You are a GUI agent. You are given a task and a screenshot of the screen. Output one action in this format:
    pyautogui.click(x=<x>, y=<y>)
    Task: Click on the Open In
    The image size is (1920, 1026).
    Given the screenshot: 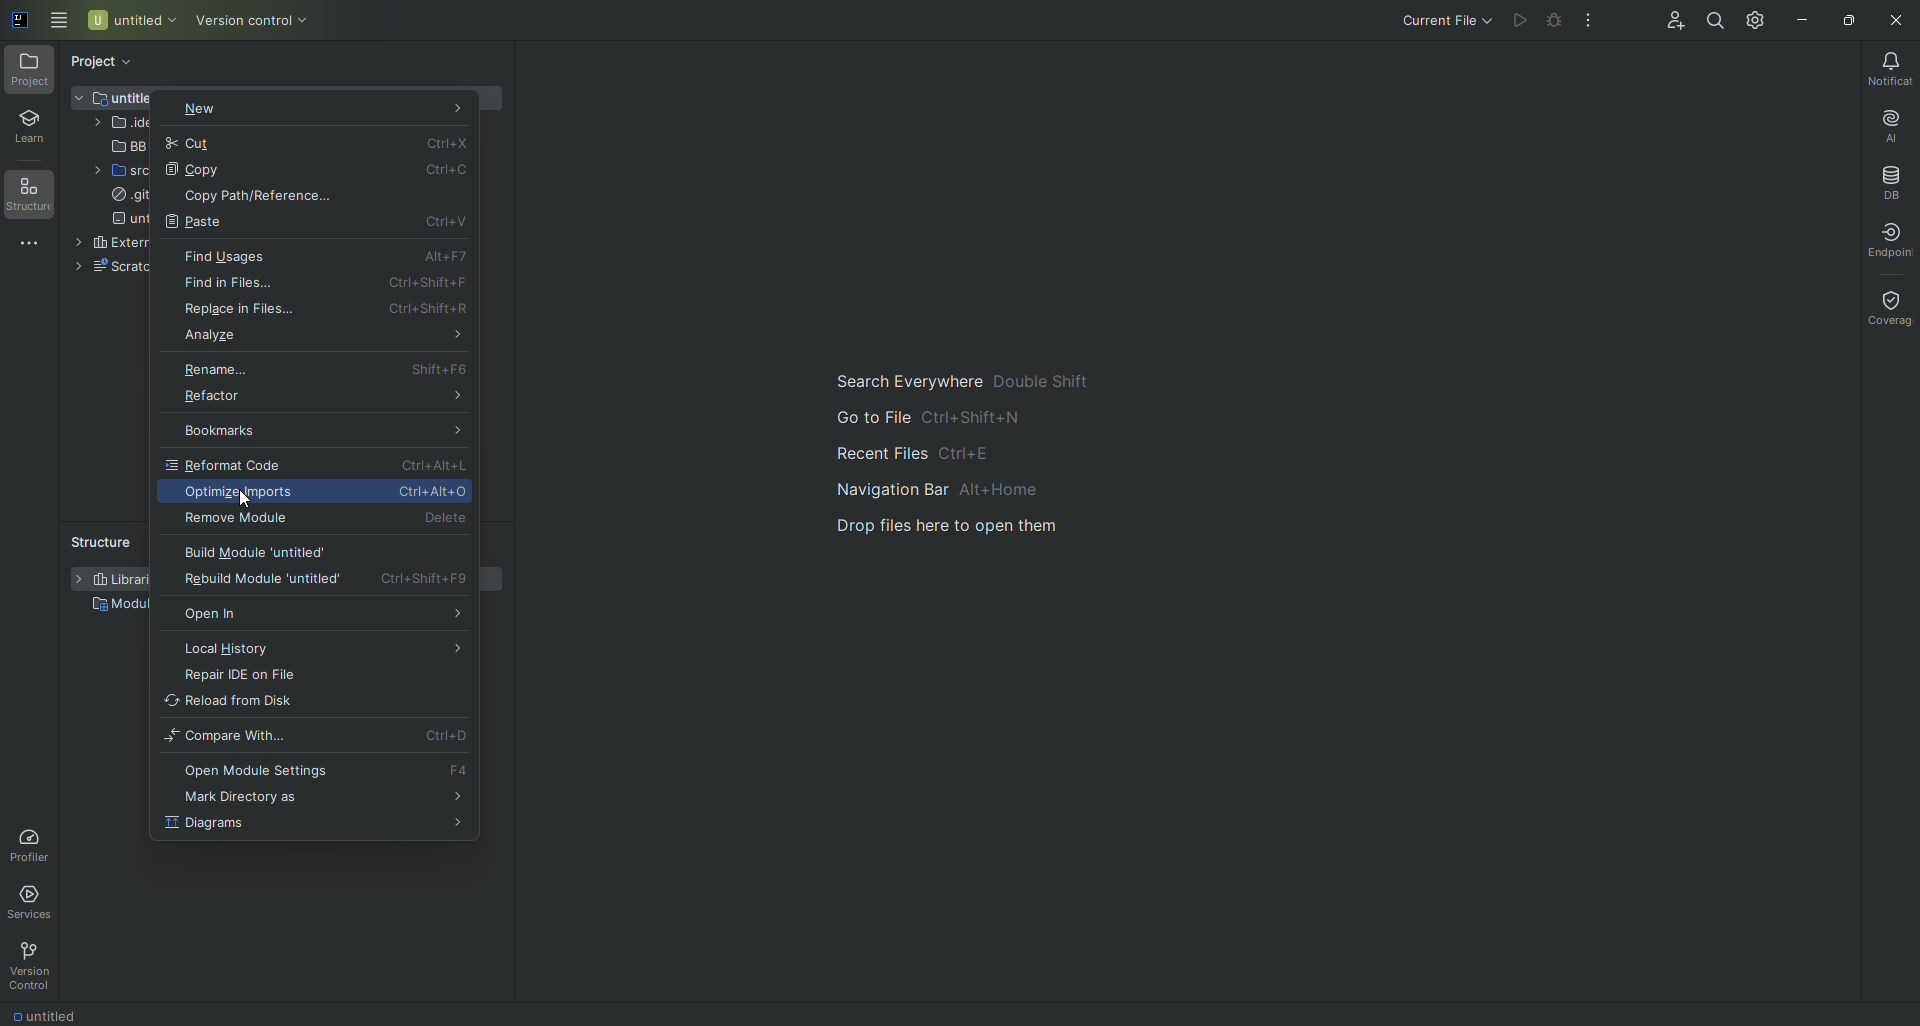 What is the action you would take?
    pyautogui.click(x=319, y=614)
    